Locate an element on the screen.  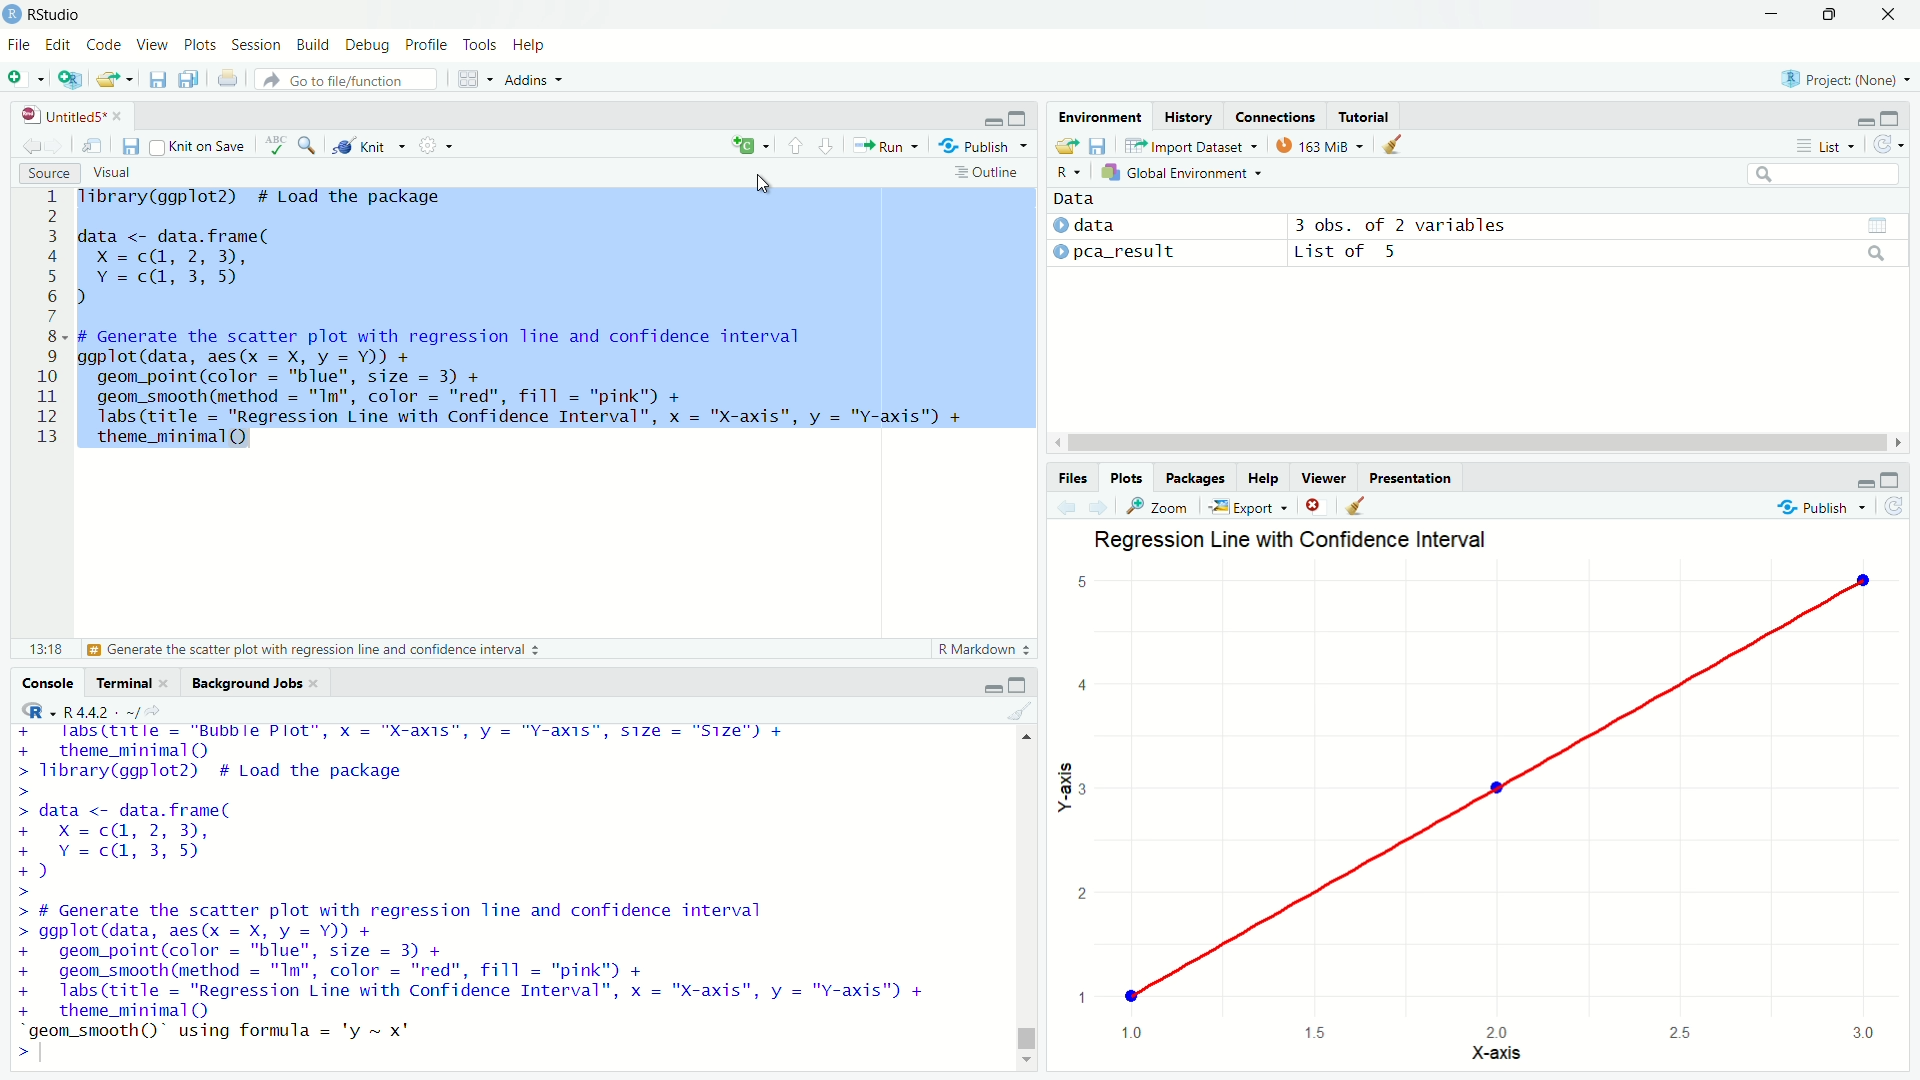
Tutorial is located at coordinates (1364, 116).